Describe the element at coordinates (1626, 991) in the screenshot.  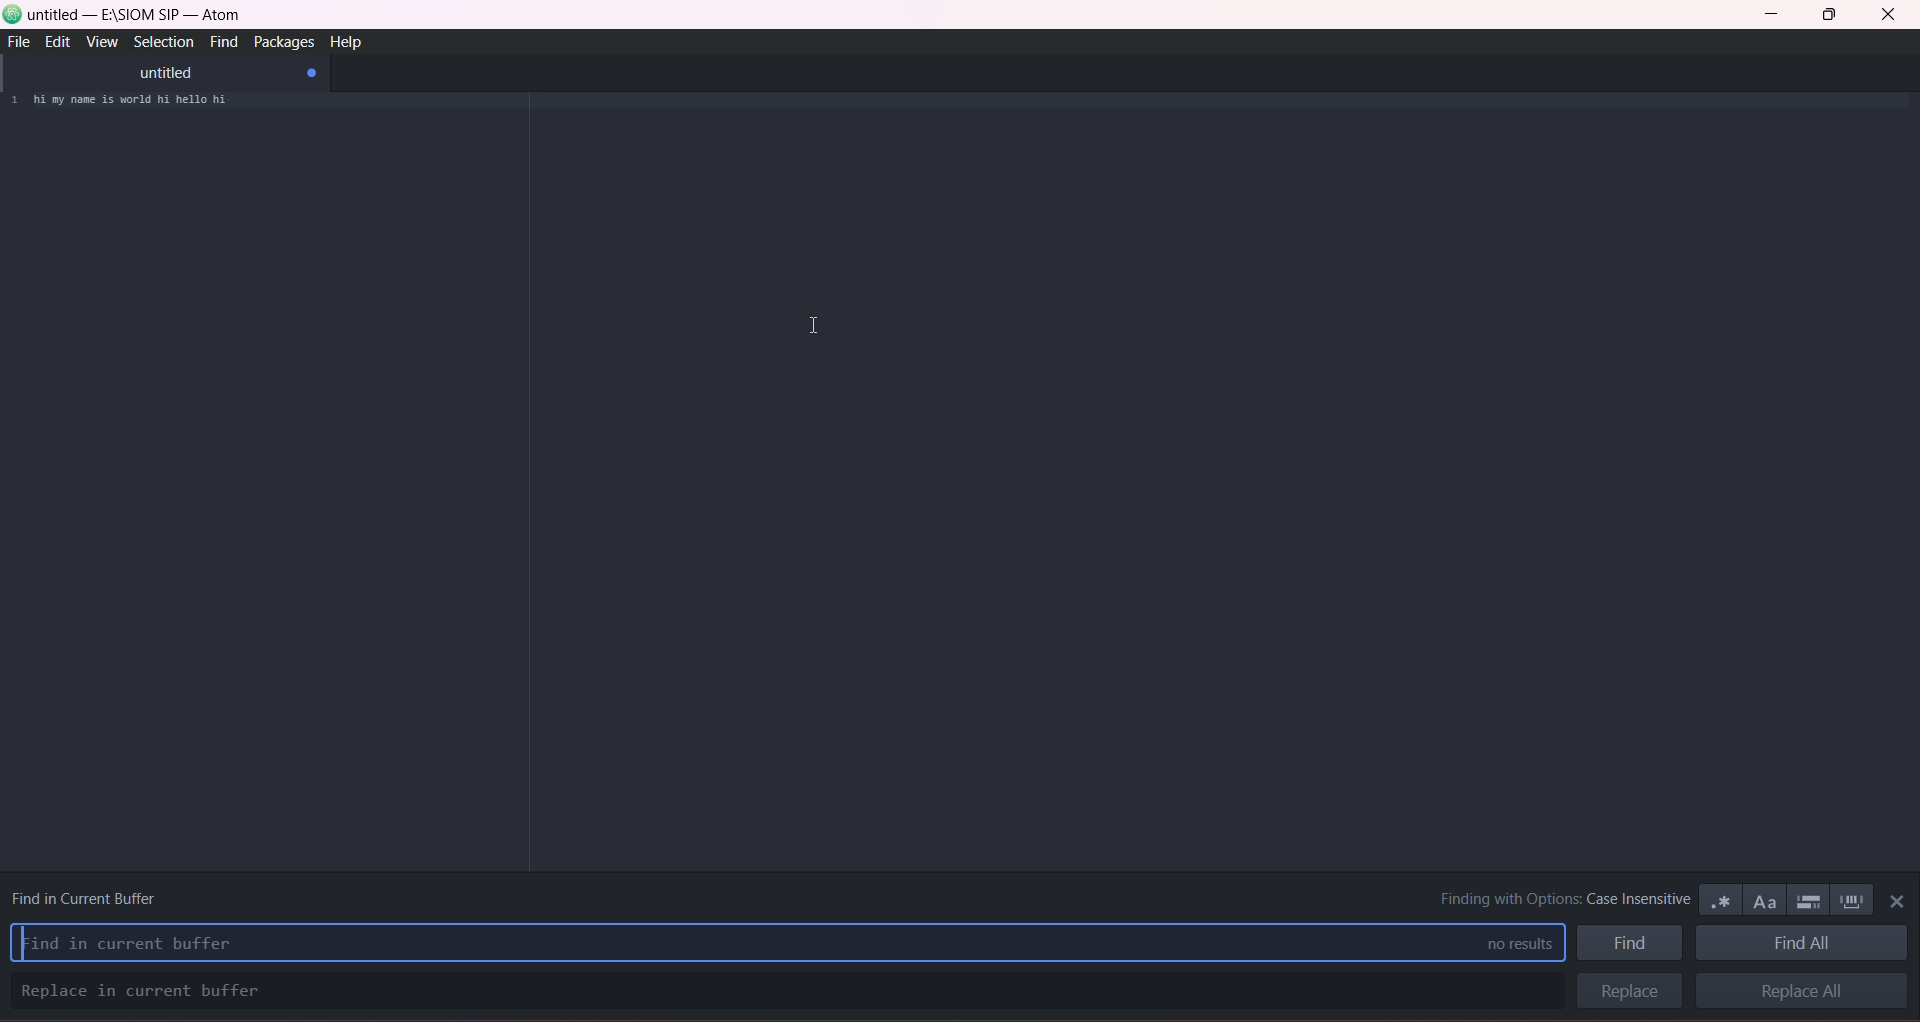
I see `replace` at that location.